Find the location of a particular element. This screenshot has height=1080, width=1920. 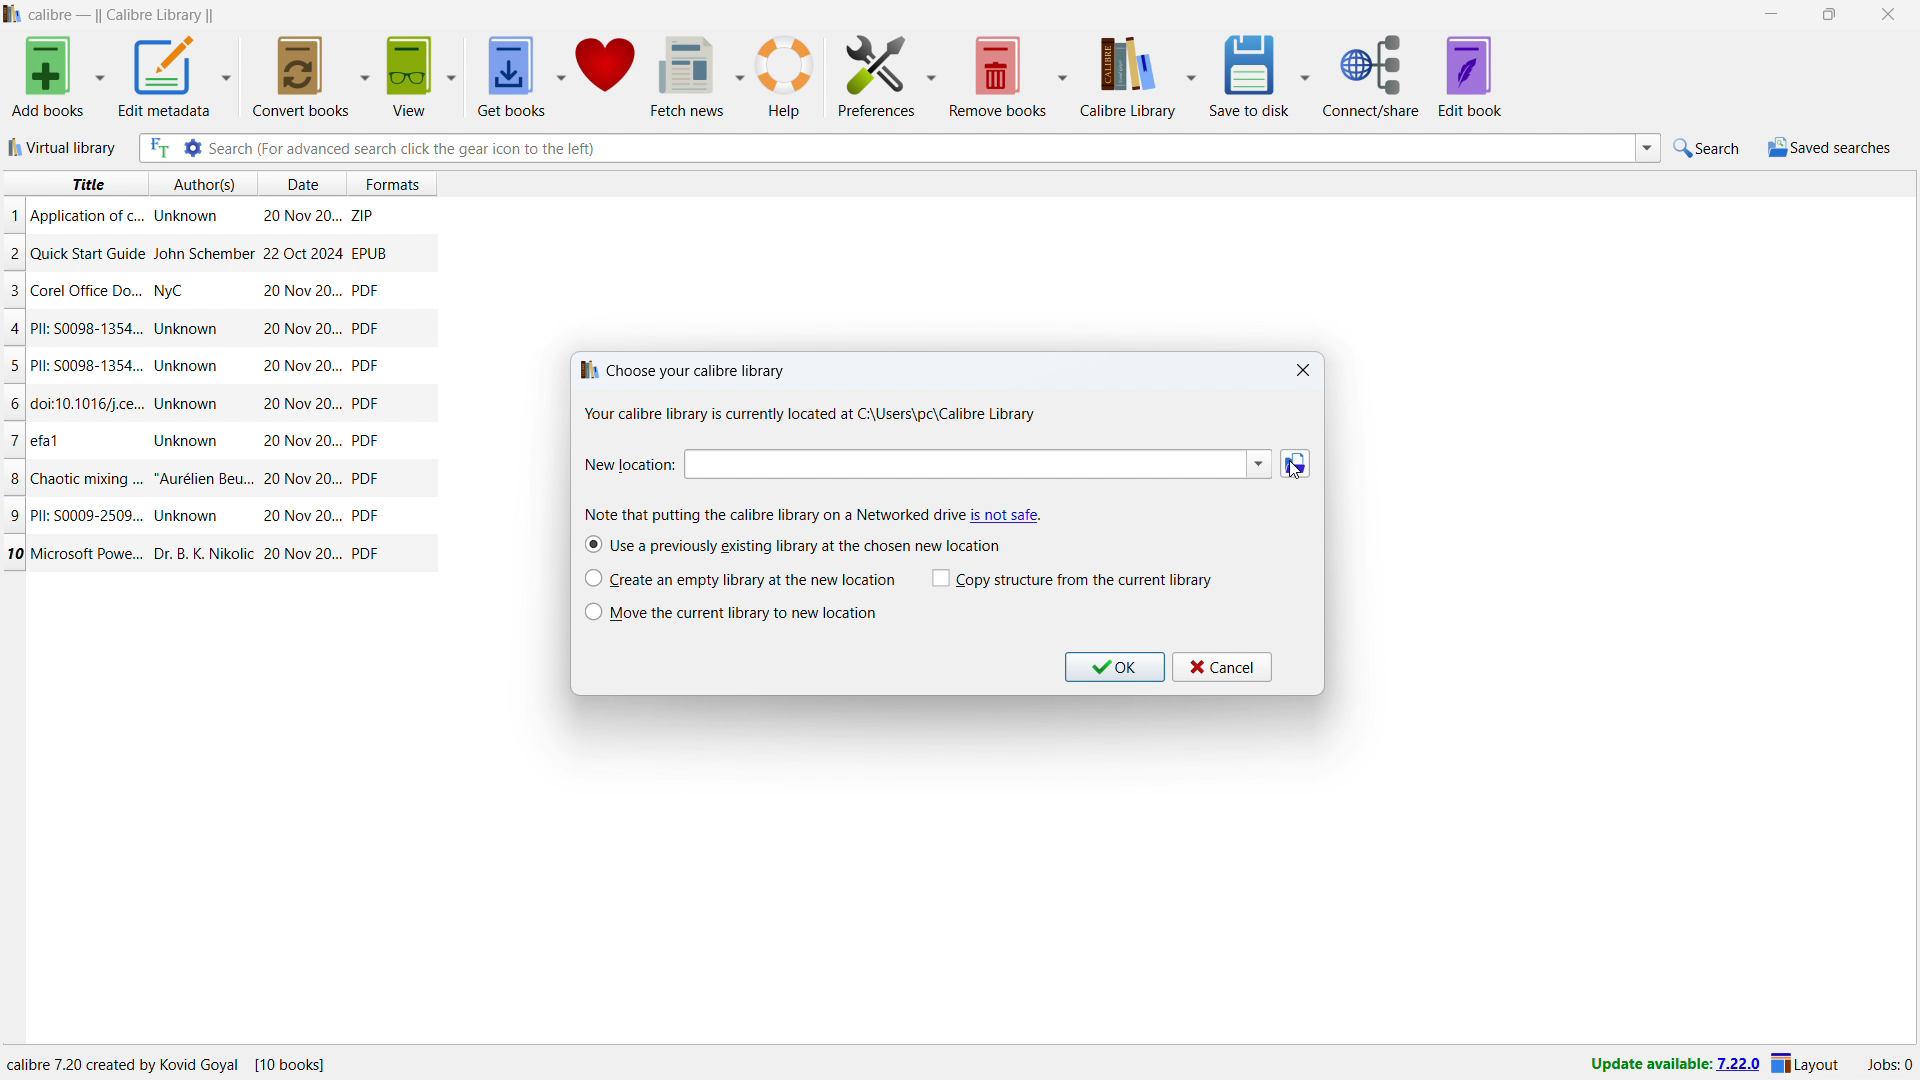

enter search string is located at coordinates (920, 148).